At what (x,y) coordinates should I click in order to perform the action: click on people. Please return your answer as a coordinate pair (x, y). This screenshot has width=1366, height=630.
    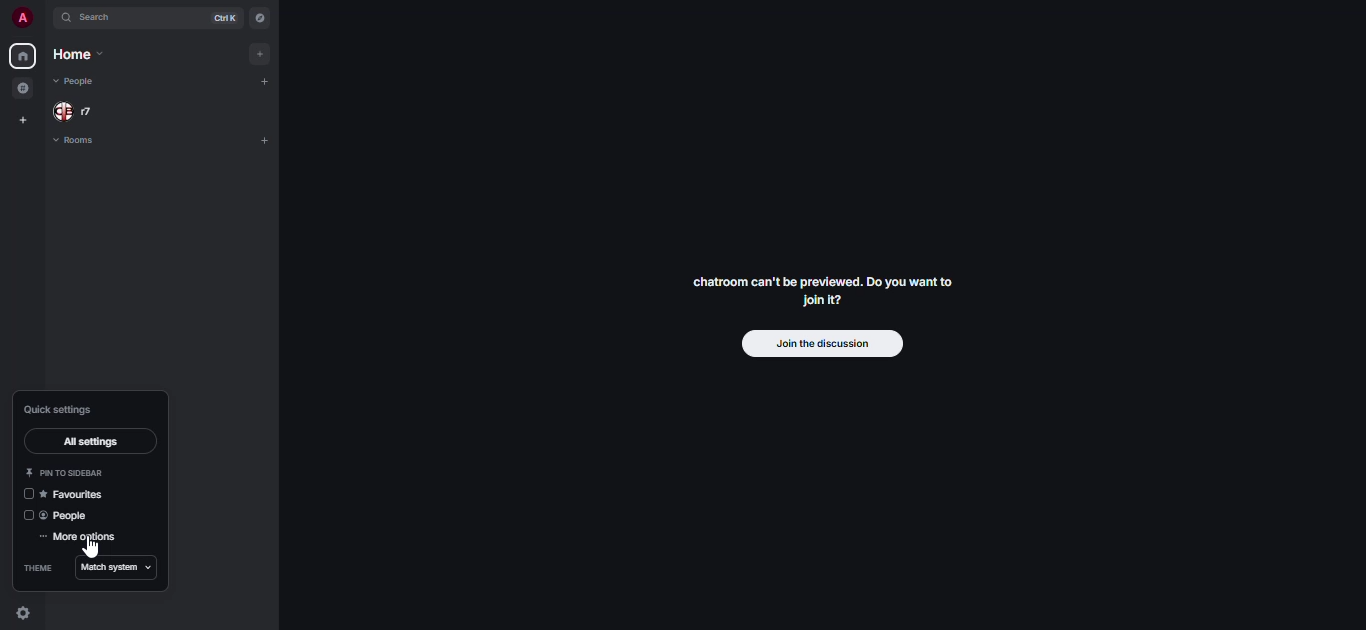
    Looking at the image, I should click on (82, 83).